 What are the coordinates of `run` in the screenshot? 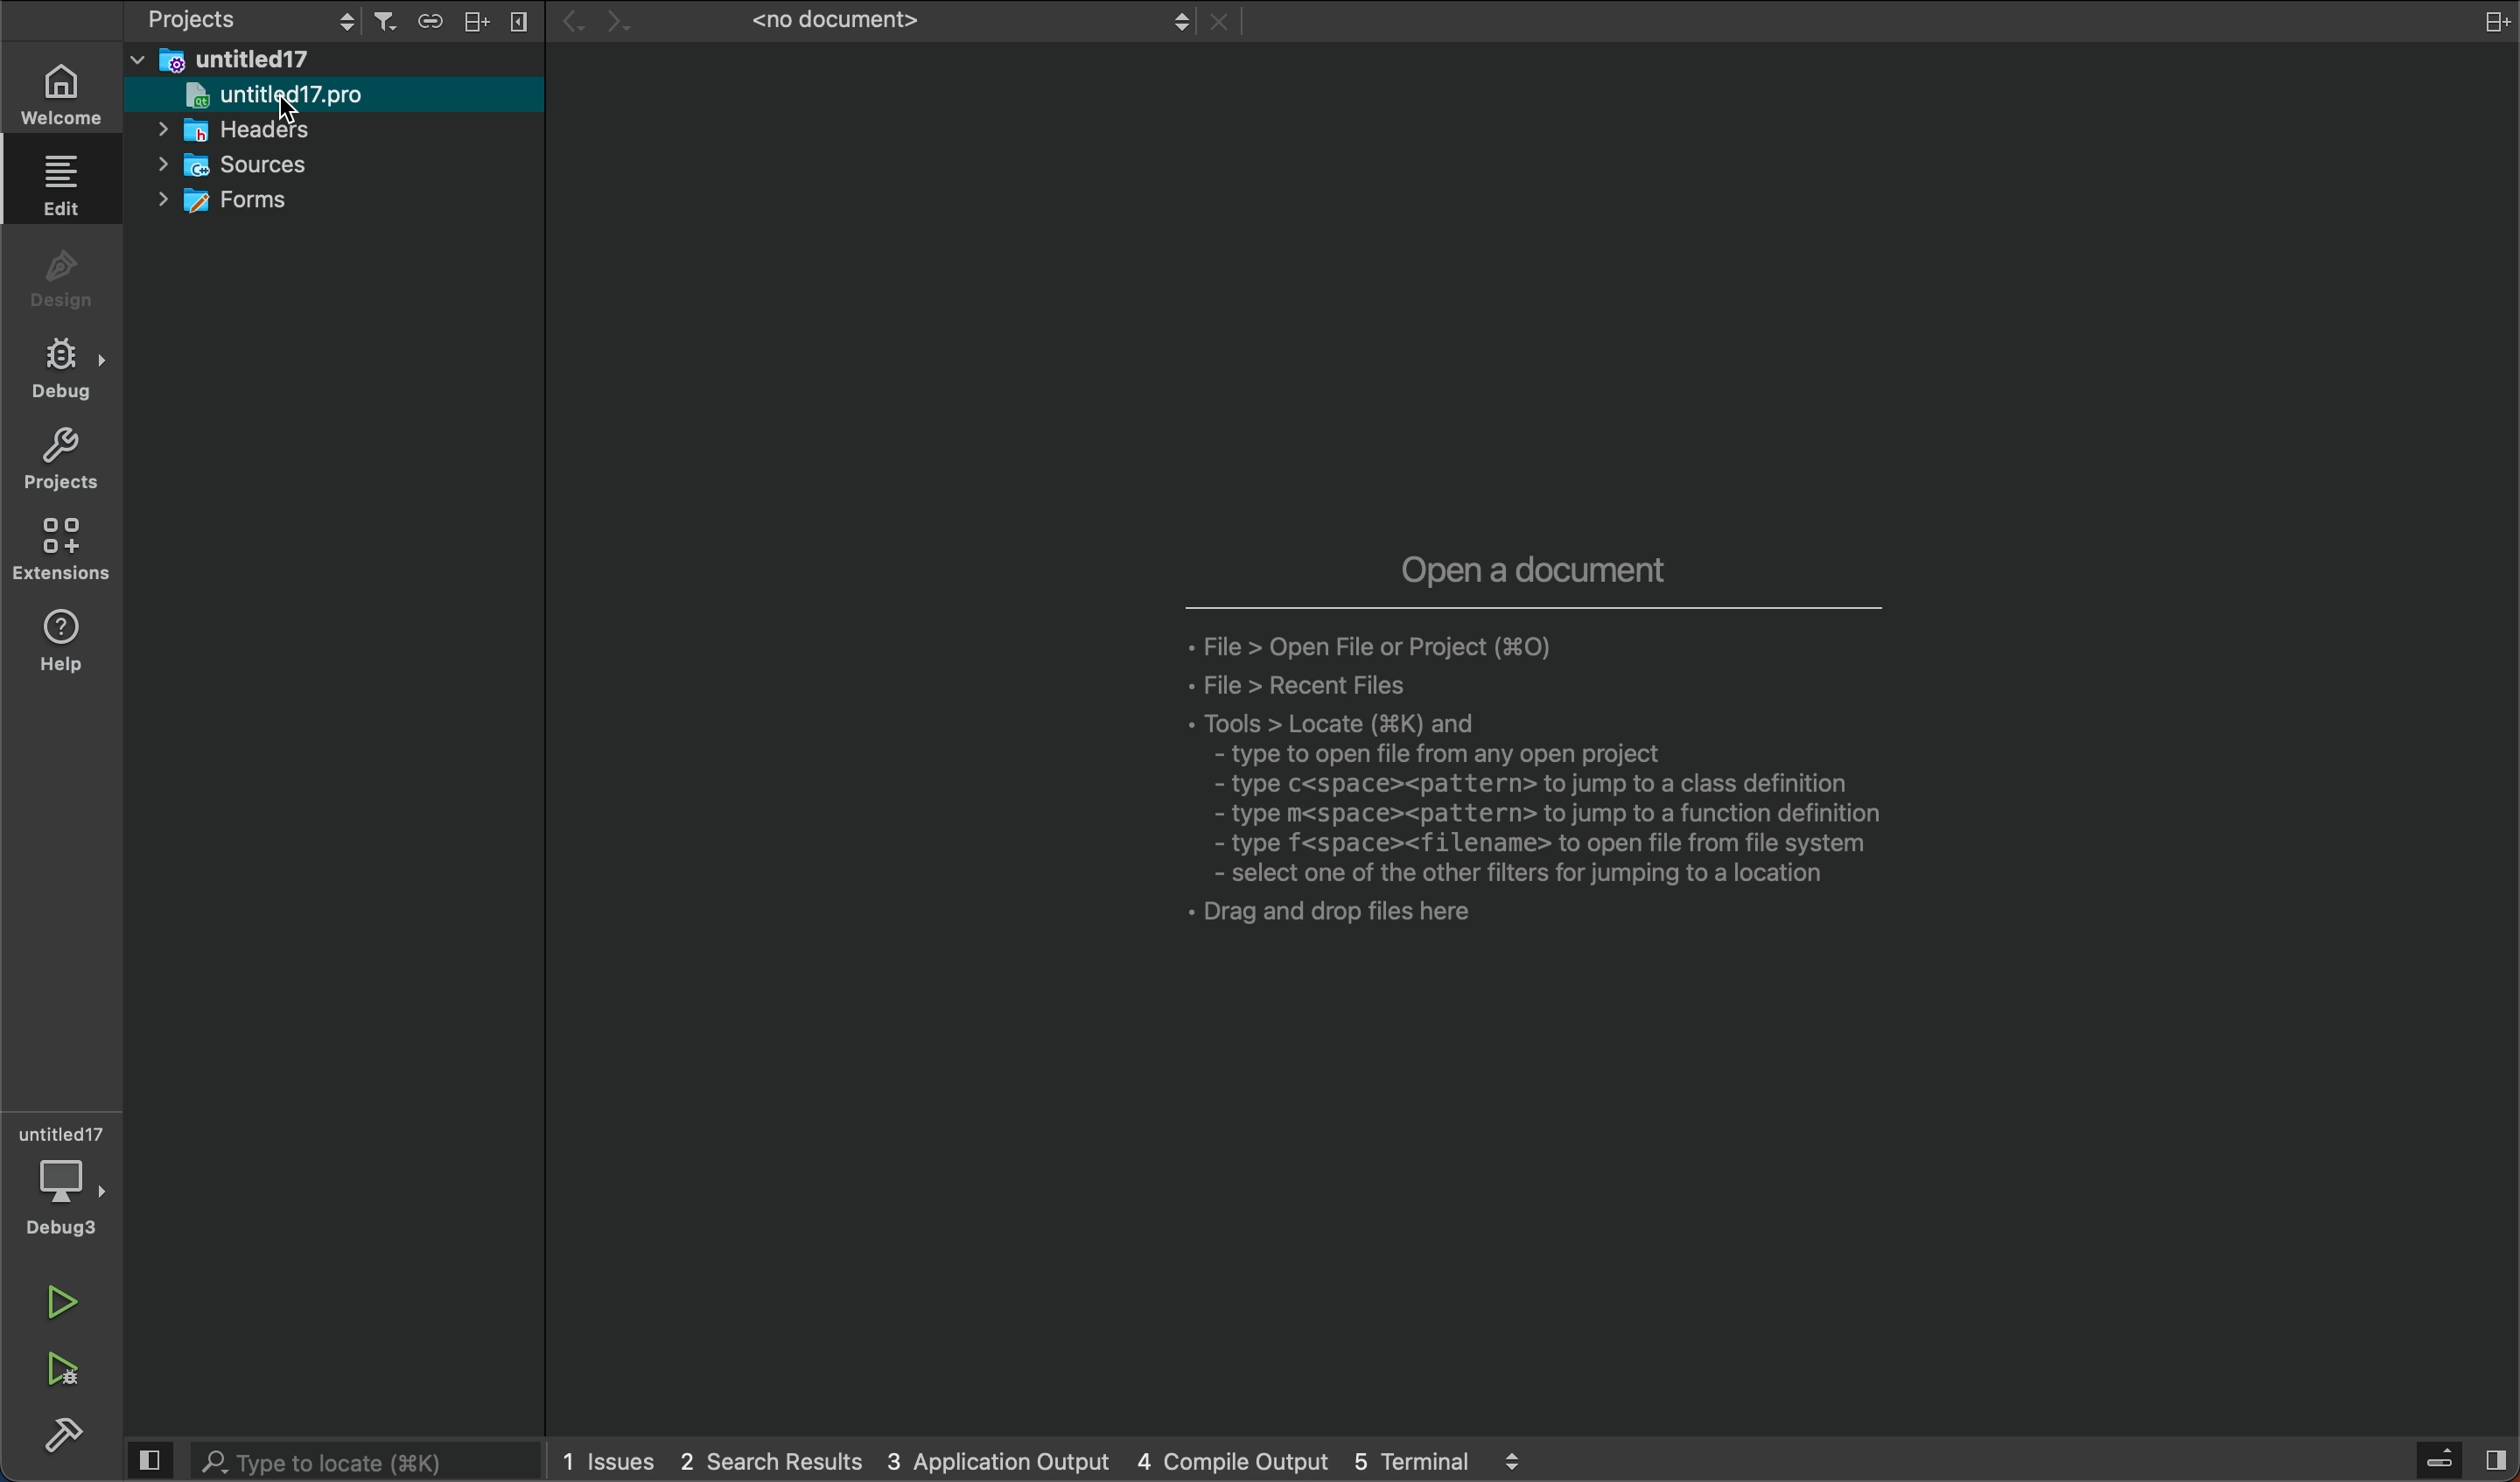 It's located at (59, 1295).